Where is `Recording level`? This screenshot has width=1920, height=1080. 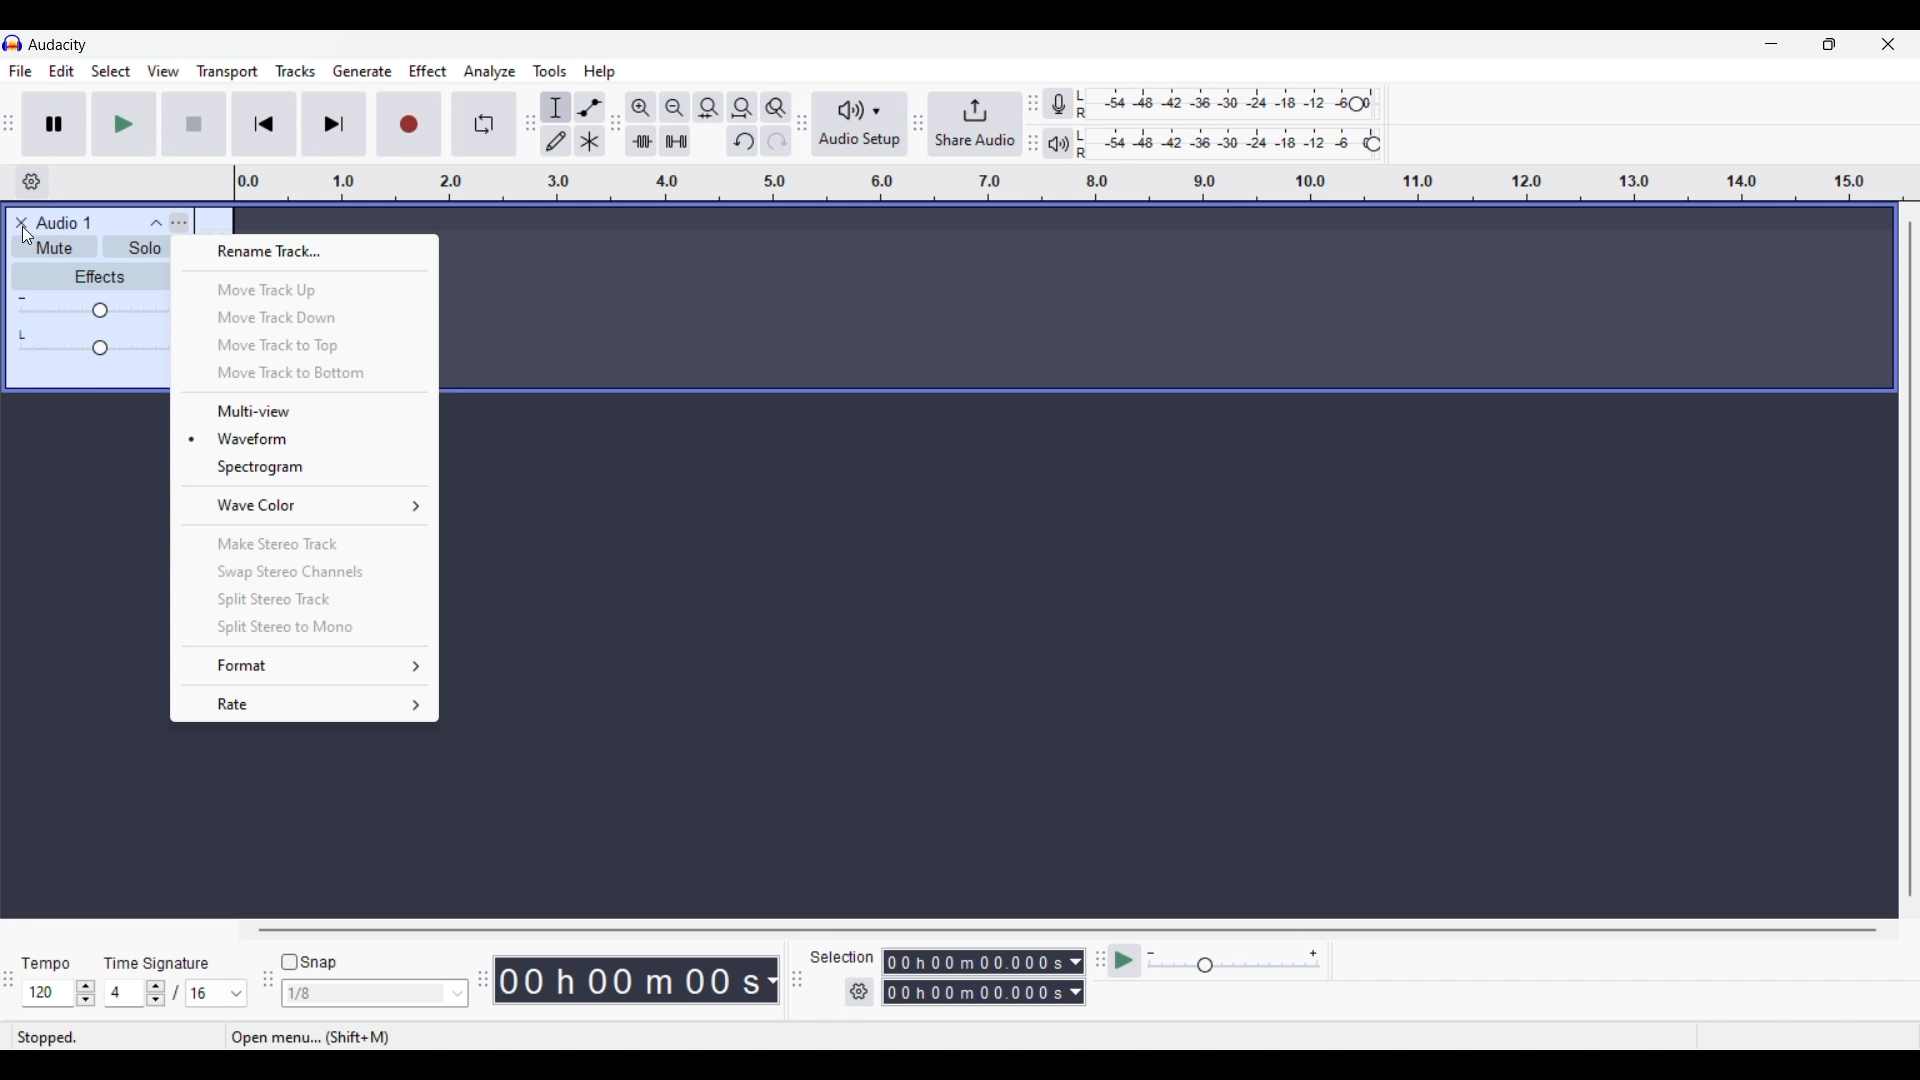
Recording level is located at coordinates (1224, 105).